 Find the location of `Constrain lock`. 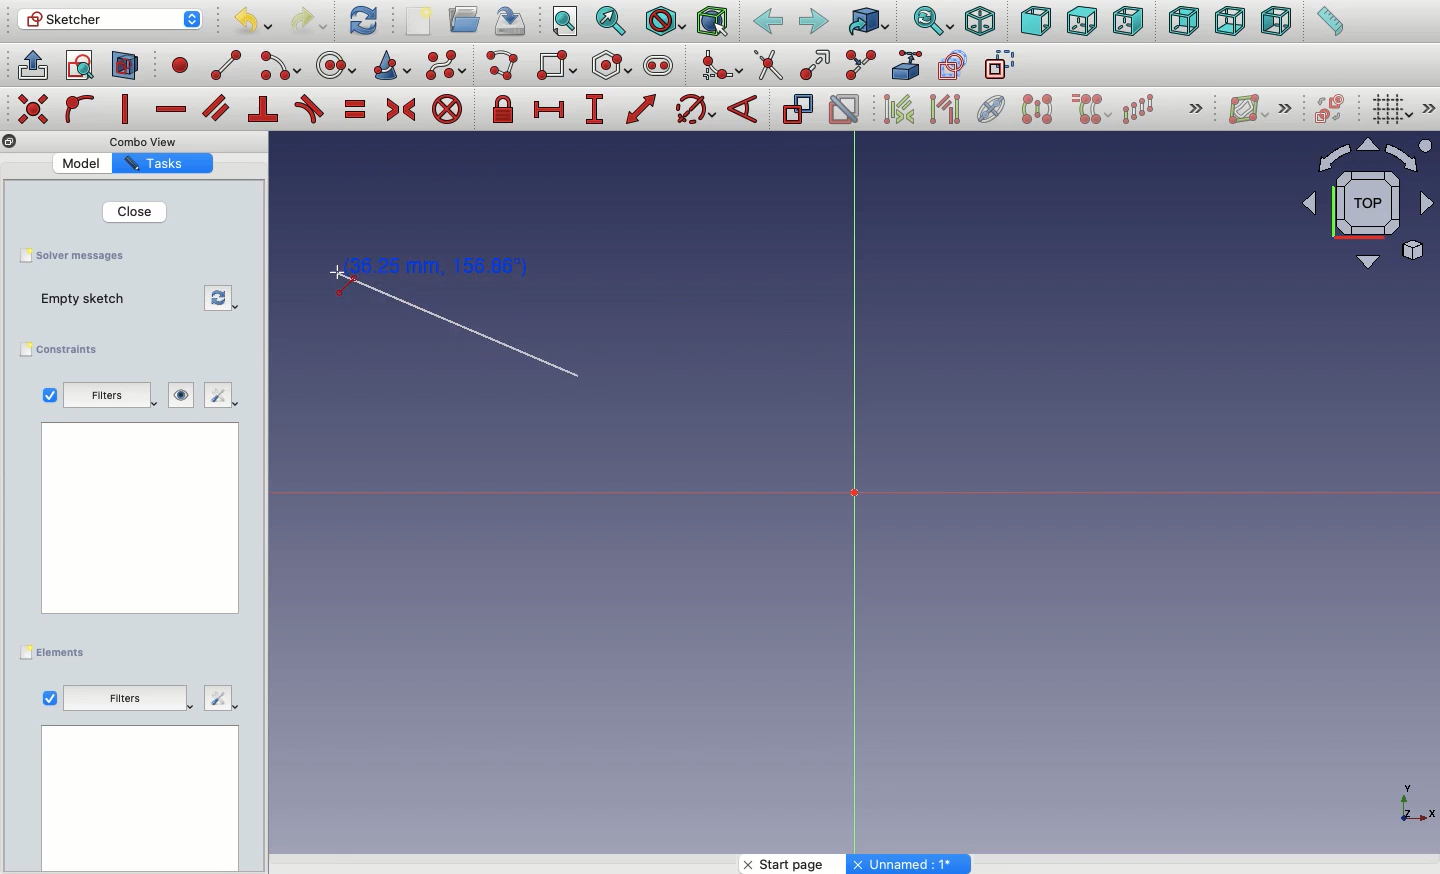

Constrain lock is located at coordinates (506, 109).